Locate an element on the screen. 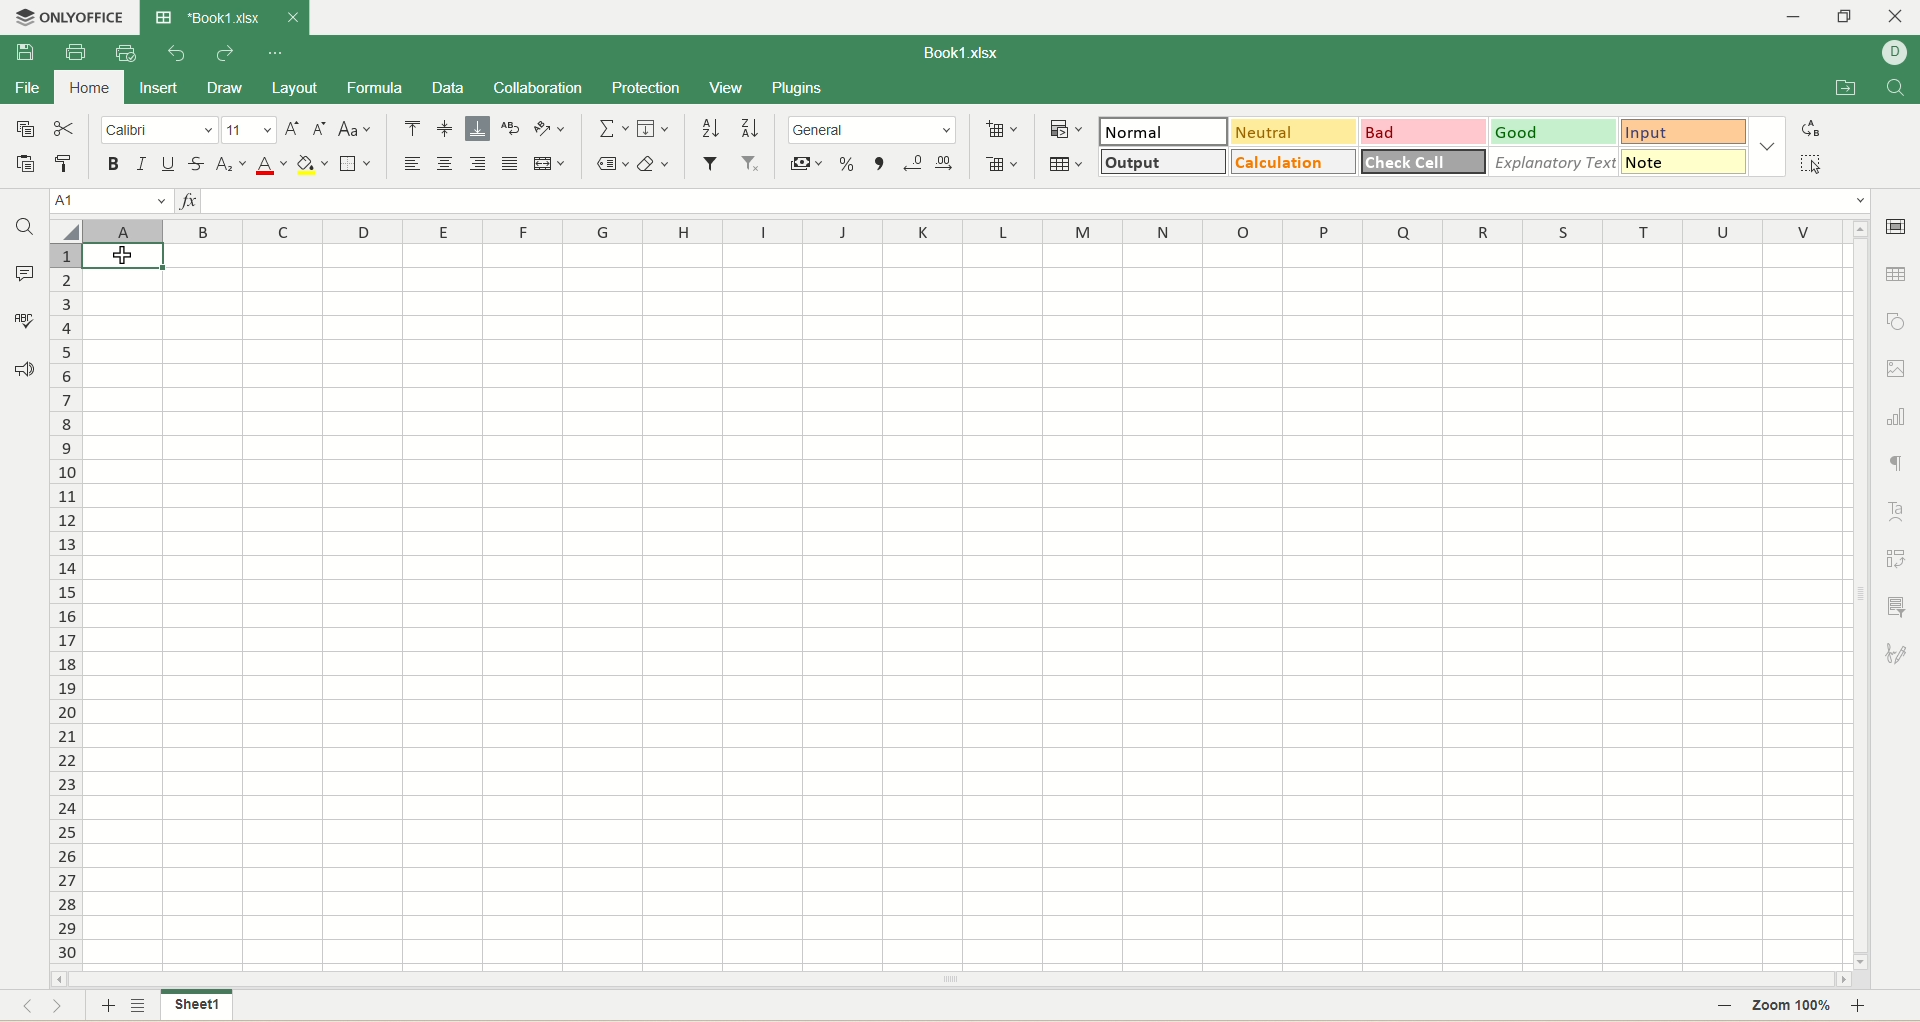 Image resolution: width=1920 pixels, height=1022 pixels. justified is located at coordinates (511, 165).